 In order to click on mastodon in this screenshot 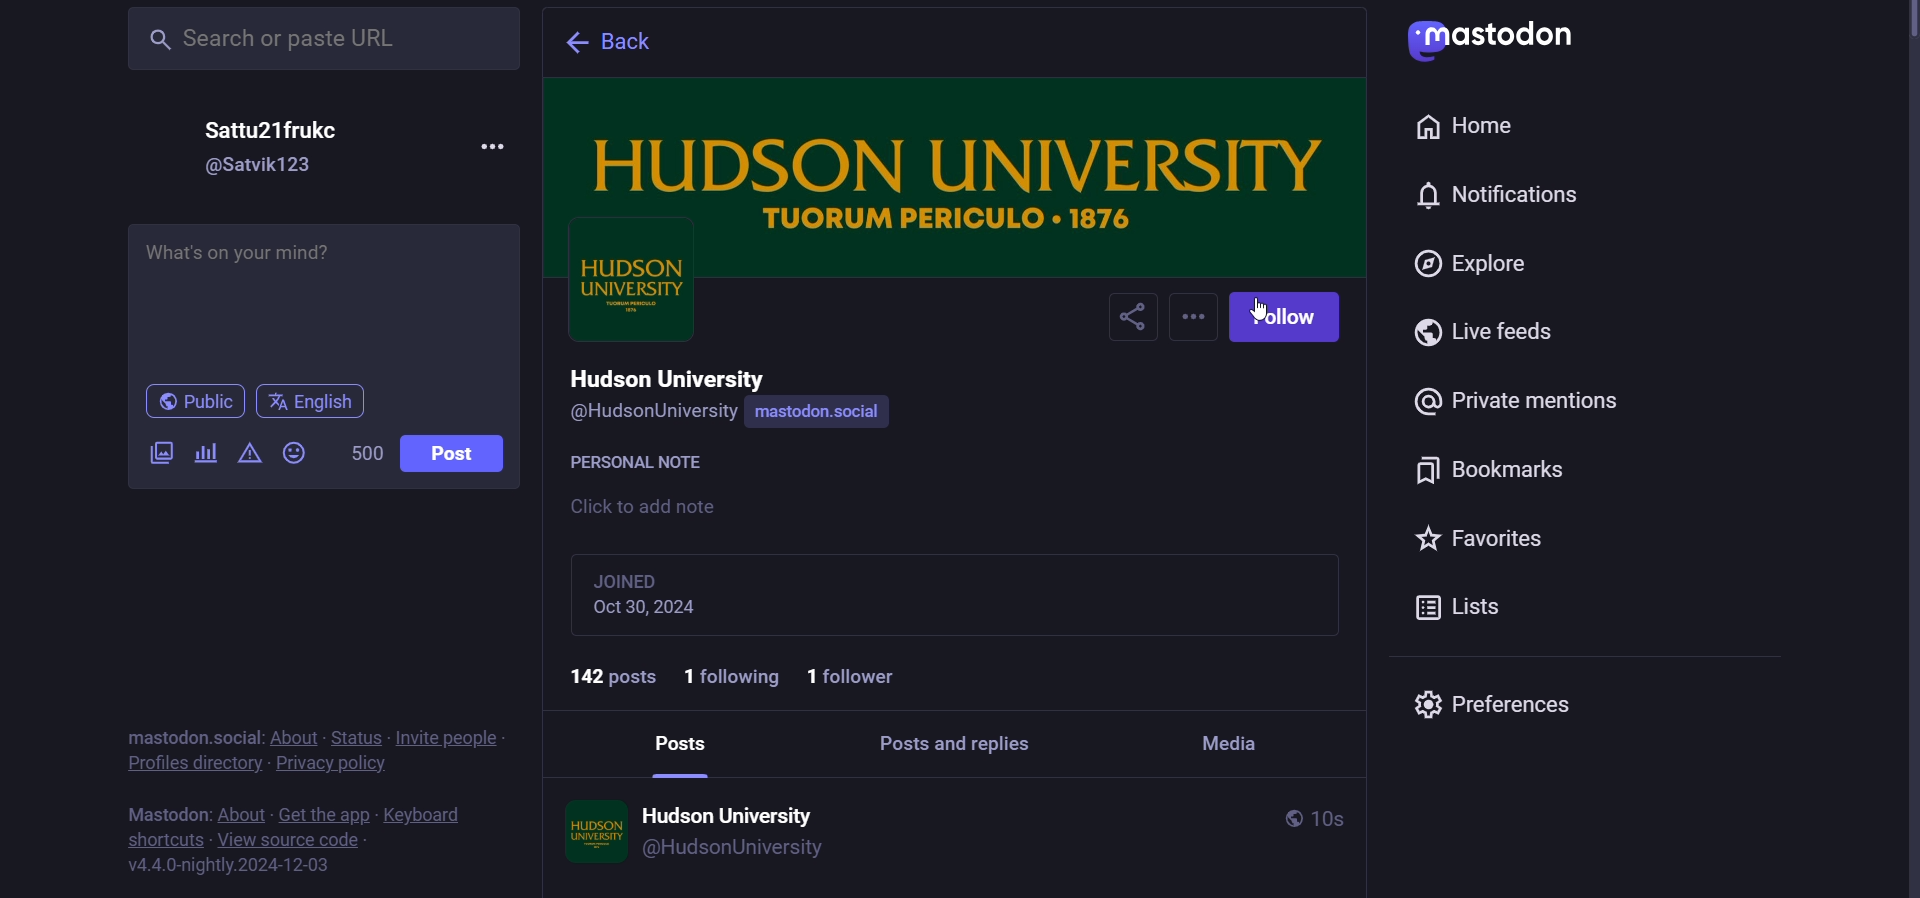, I will do `click(166, 738)`.